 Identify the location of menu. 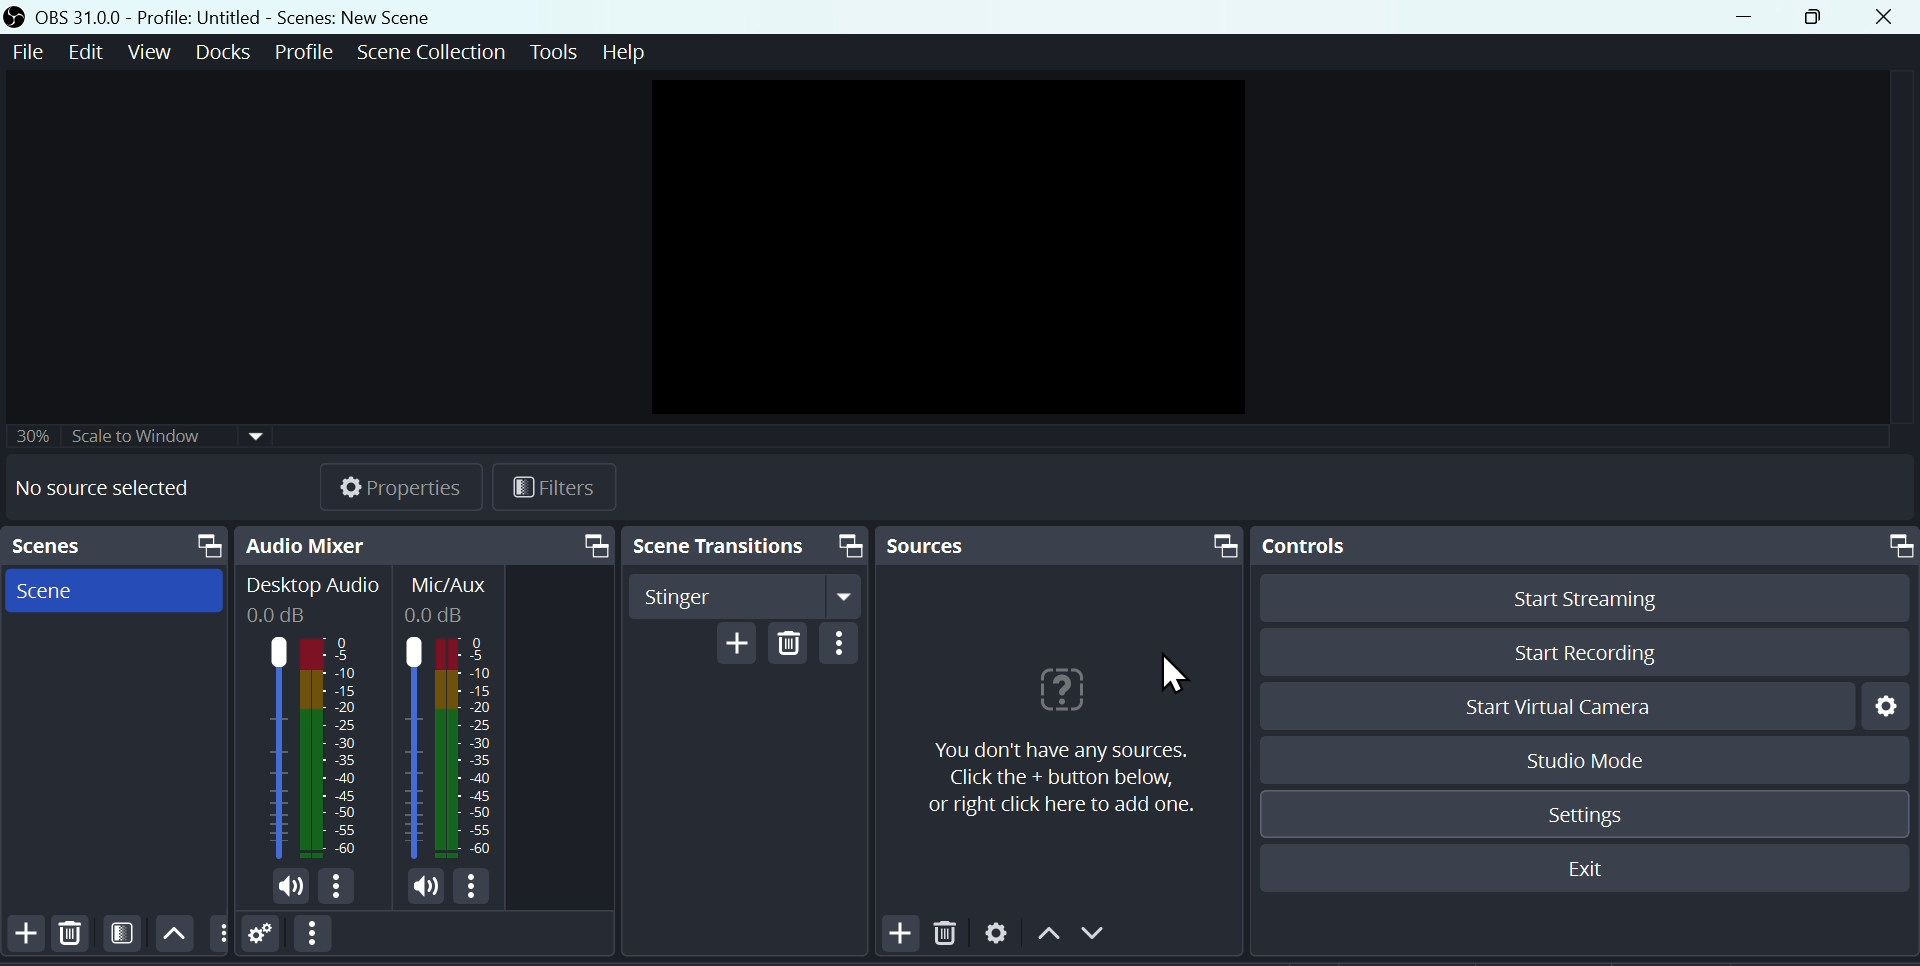
(592, 544).